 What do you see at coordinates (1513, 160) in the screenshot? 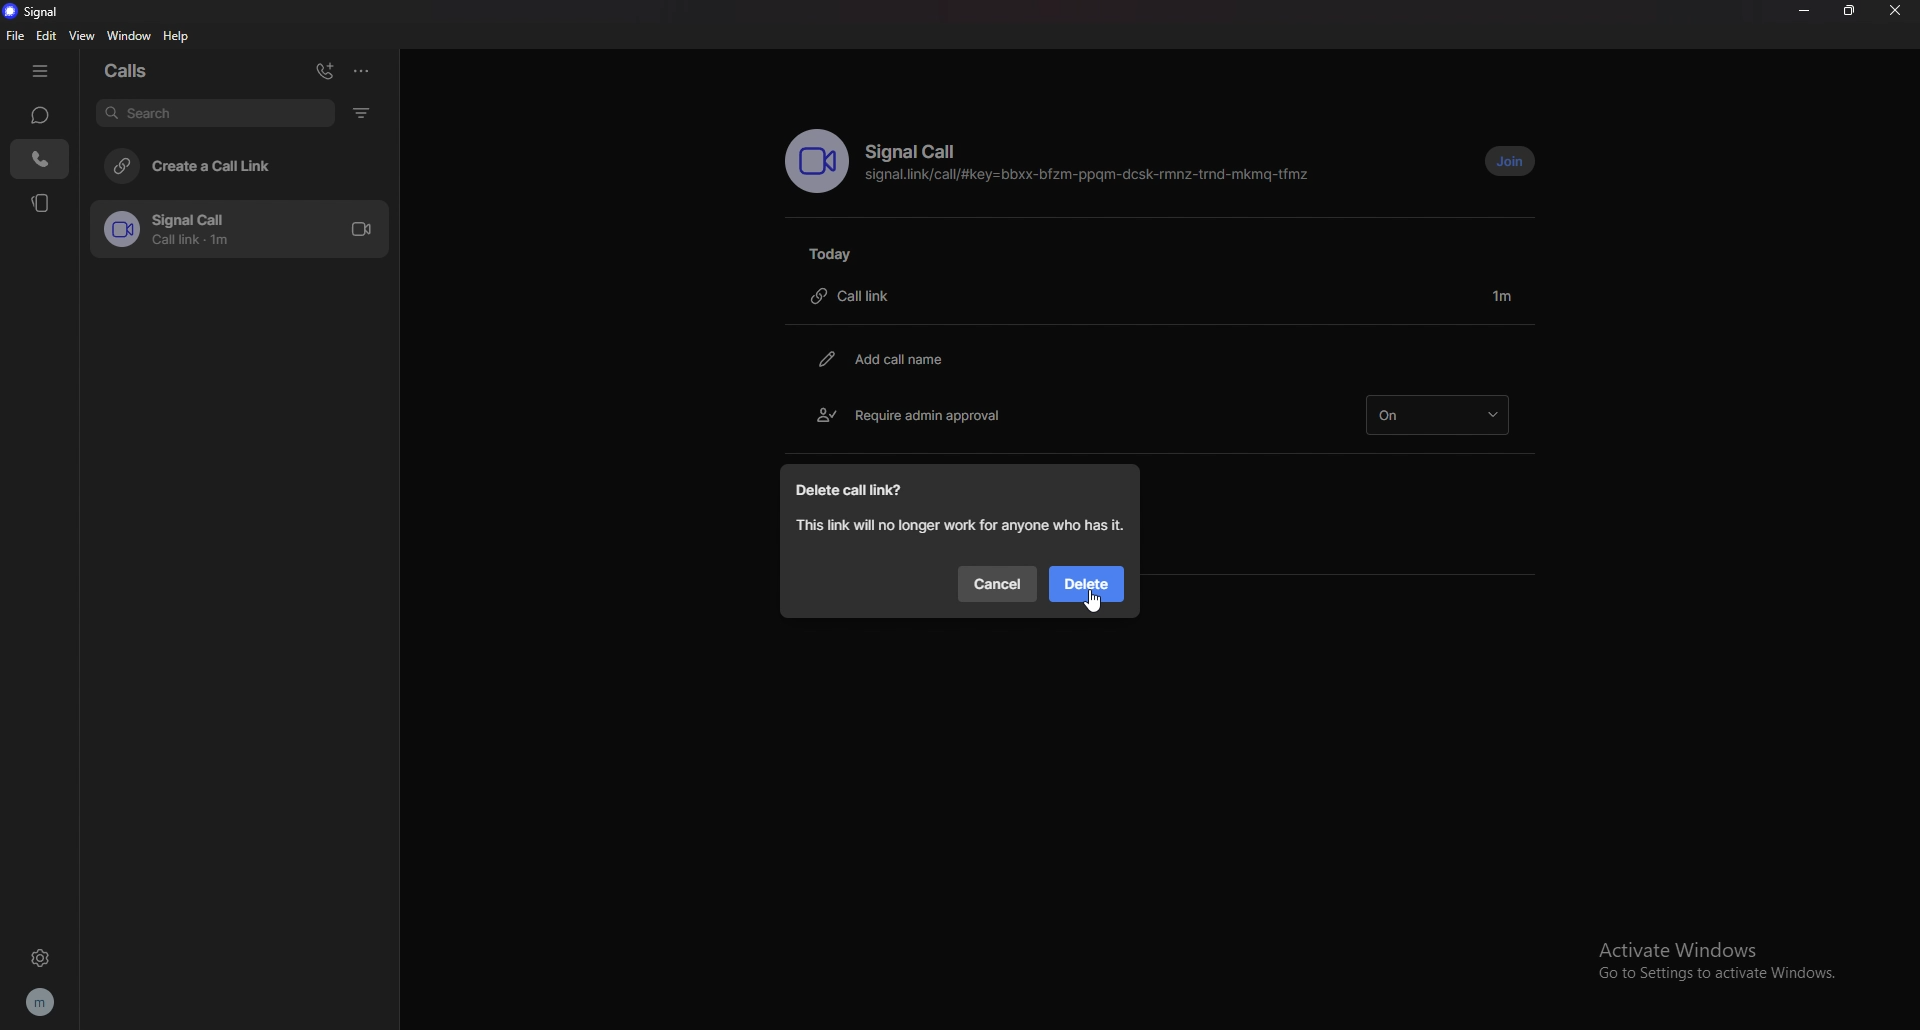
I see `join` at bounding box center [1513, 160].